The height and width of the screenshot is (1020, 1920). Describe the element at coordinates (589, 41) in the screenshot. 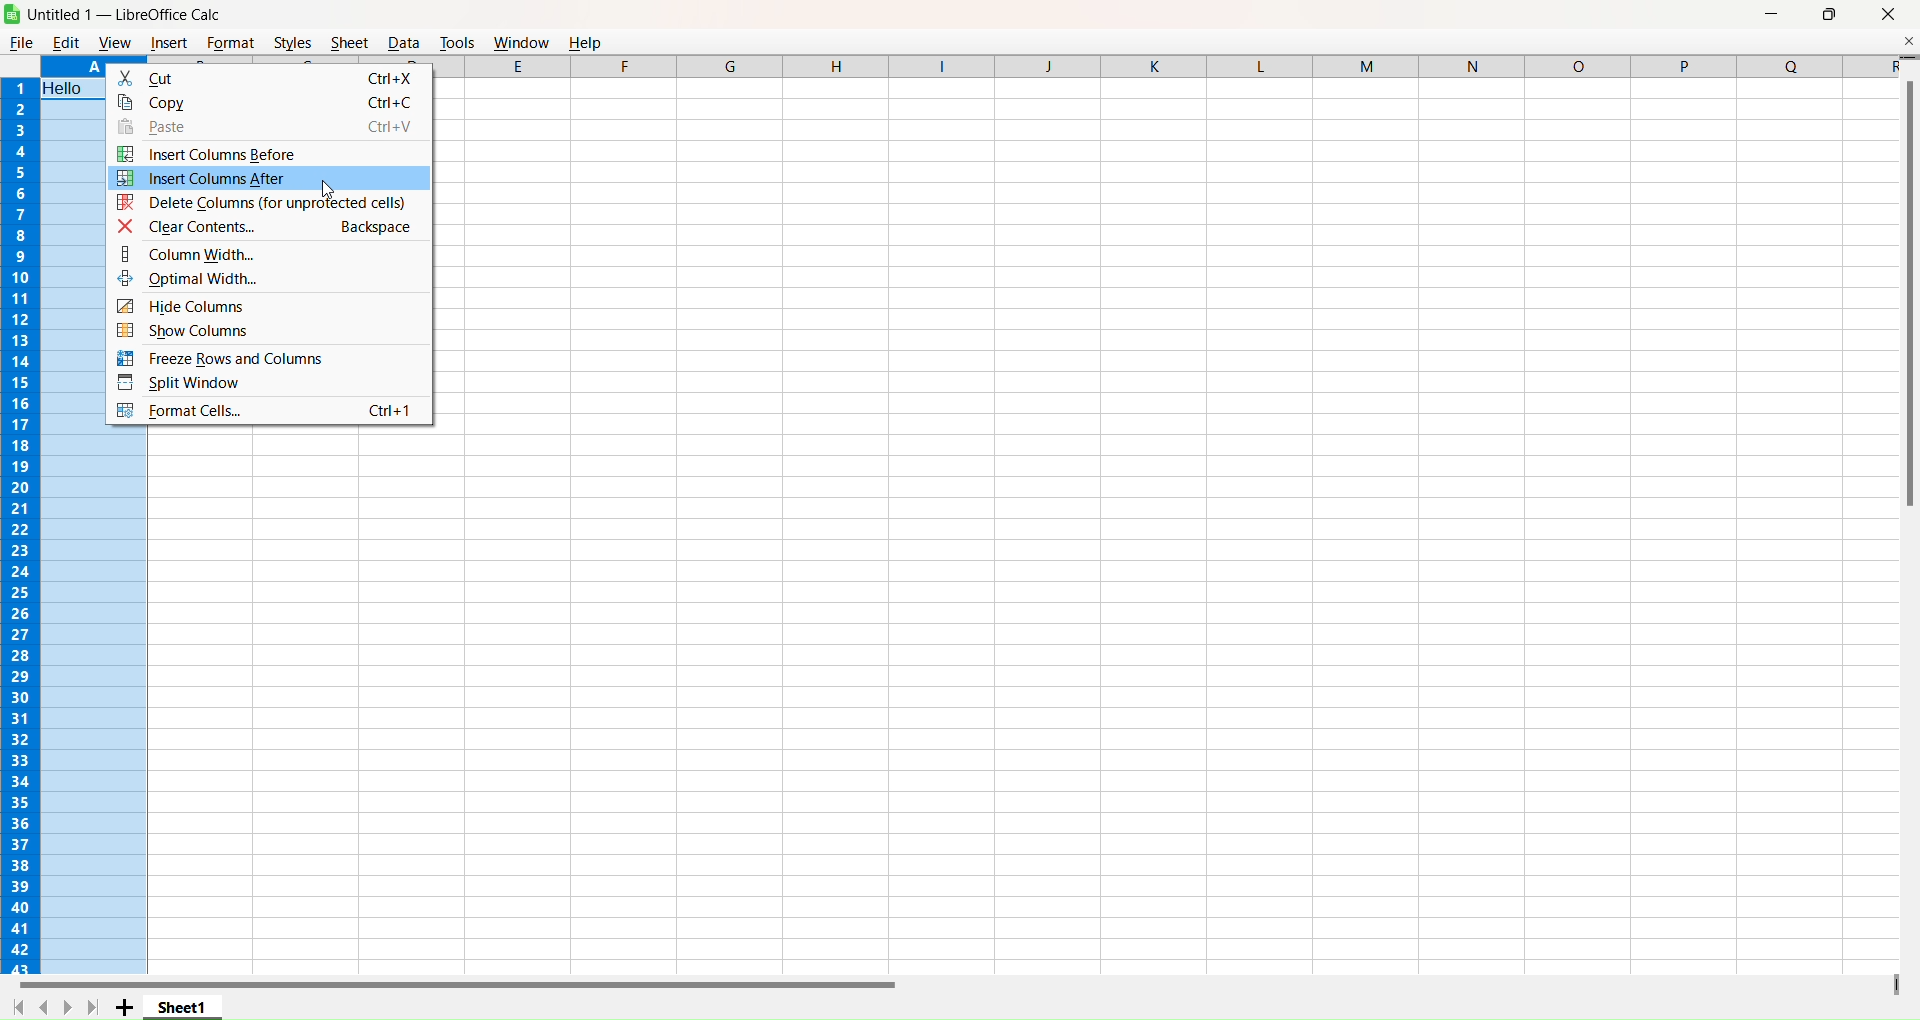

I see `help` at that location.